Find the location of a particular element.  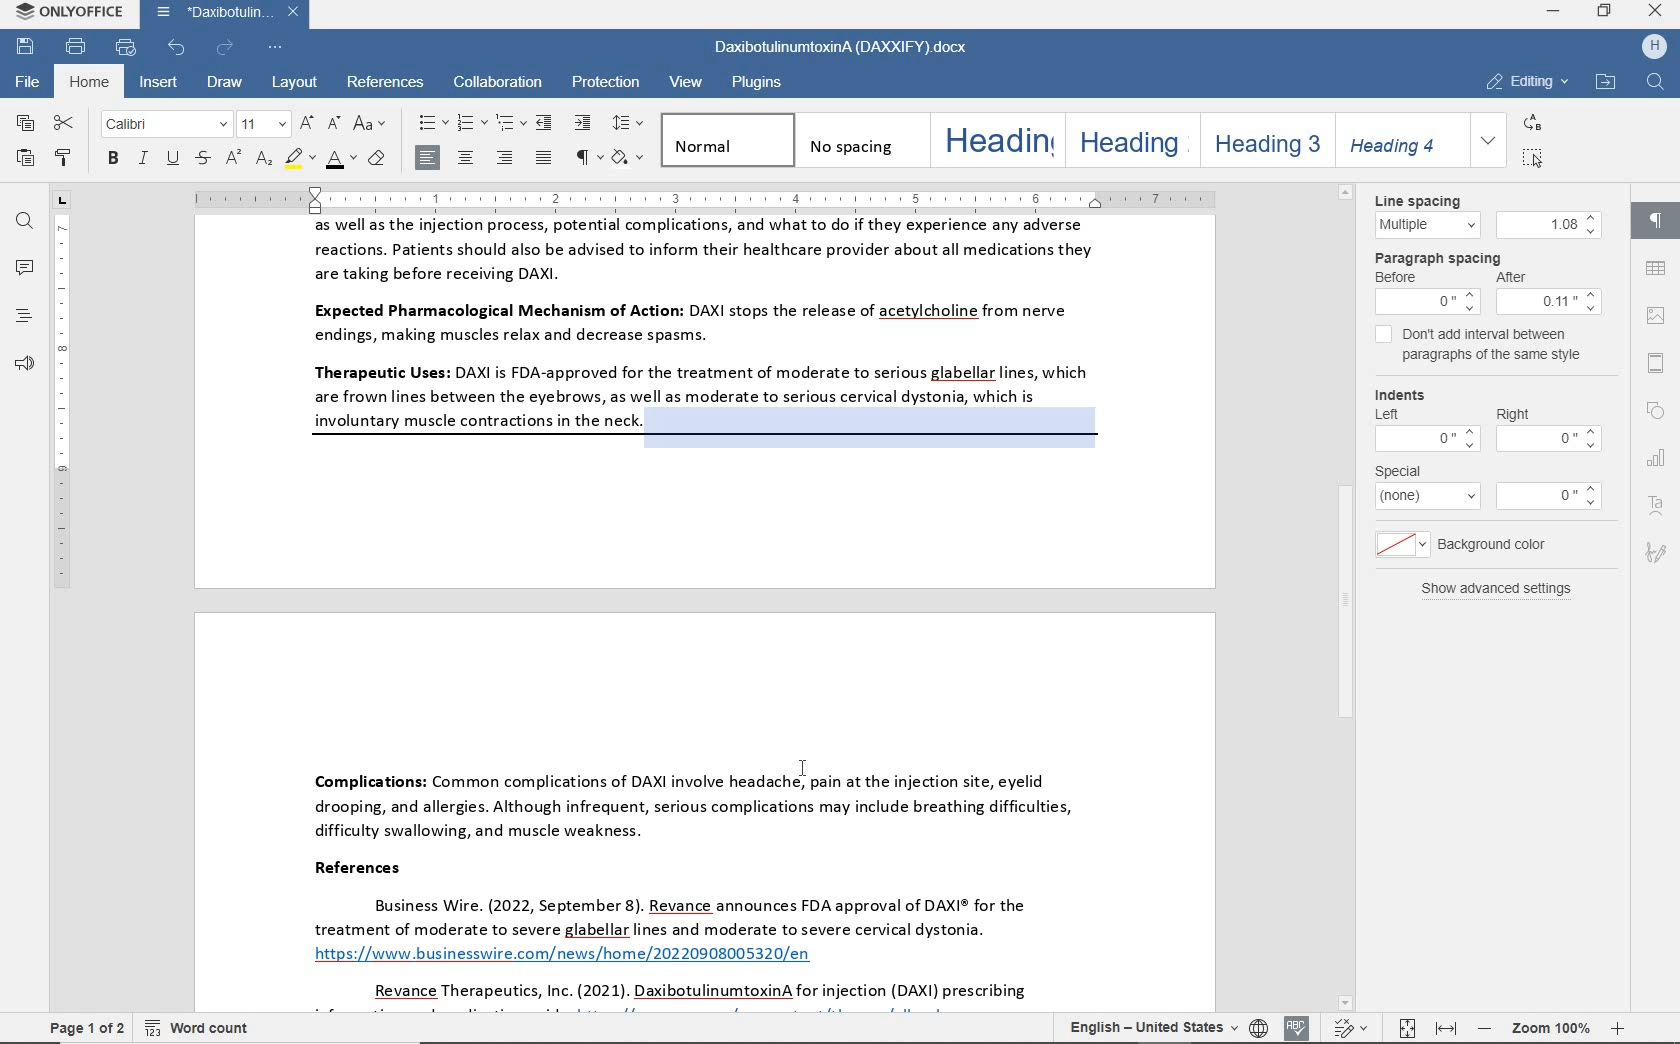

fit to page is located at coordinates (1403, 1028).